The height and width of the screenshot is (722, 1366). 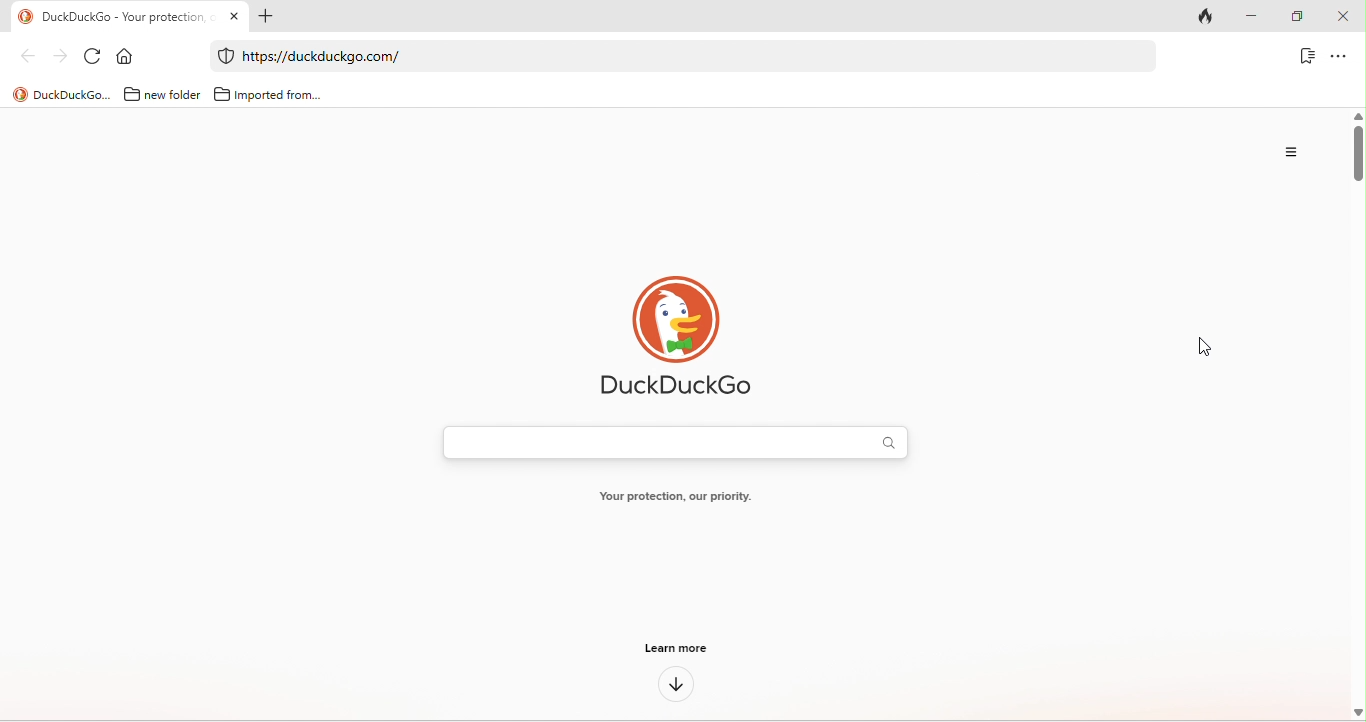 What do you see at coordinates (1288, 155) in the screenshot?
I see `option` at bounding box center [1288, 155].